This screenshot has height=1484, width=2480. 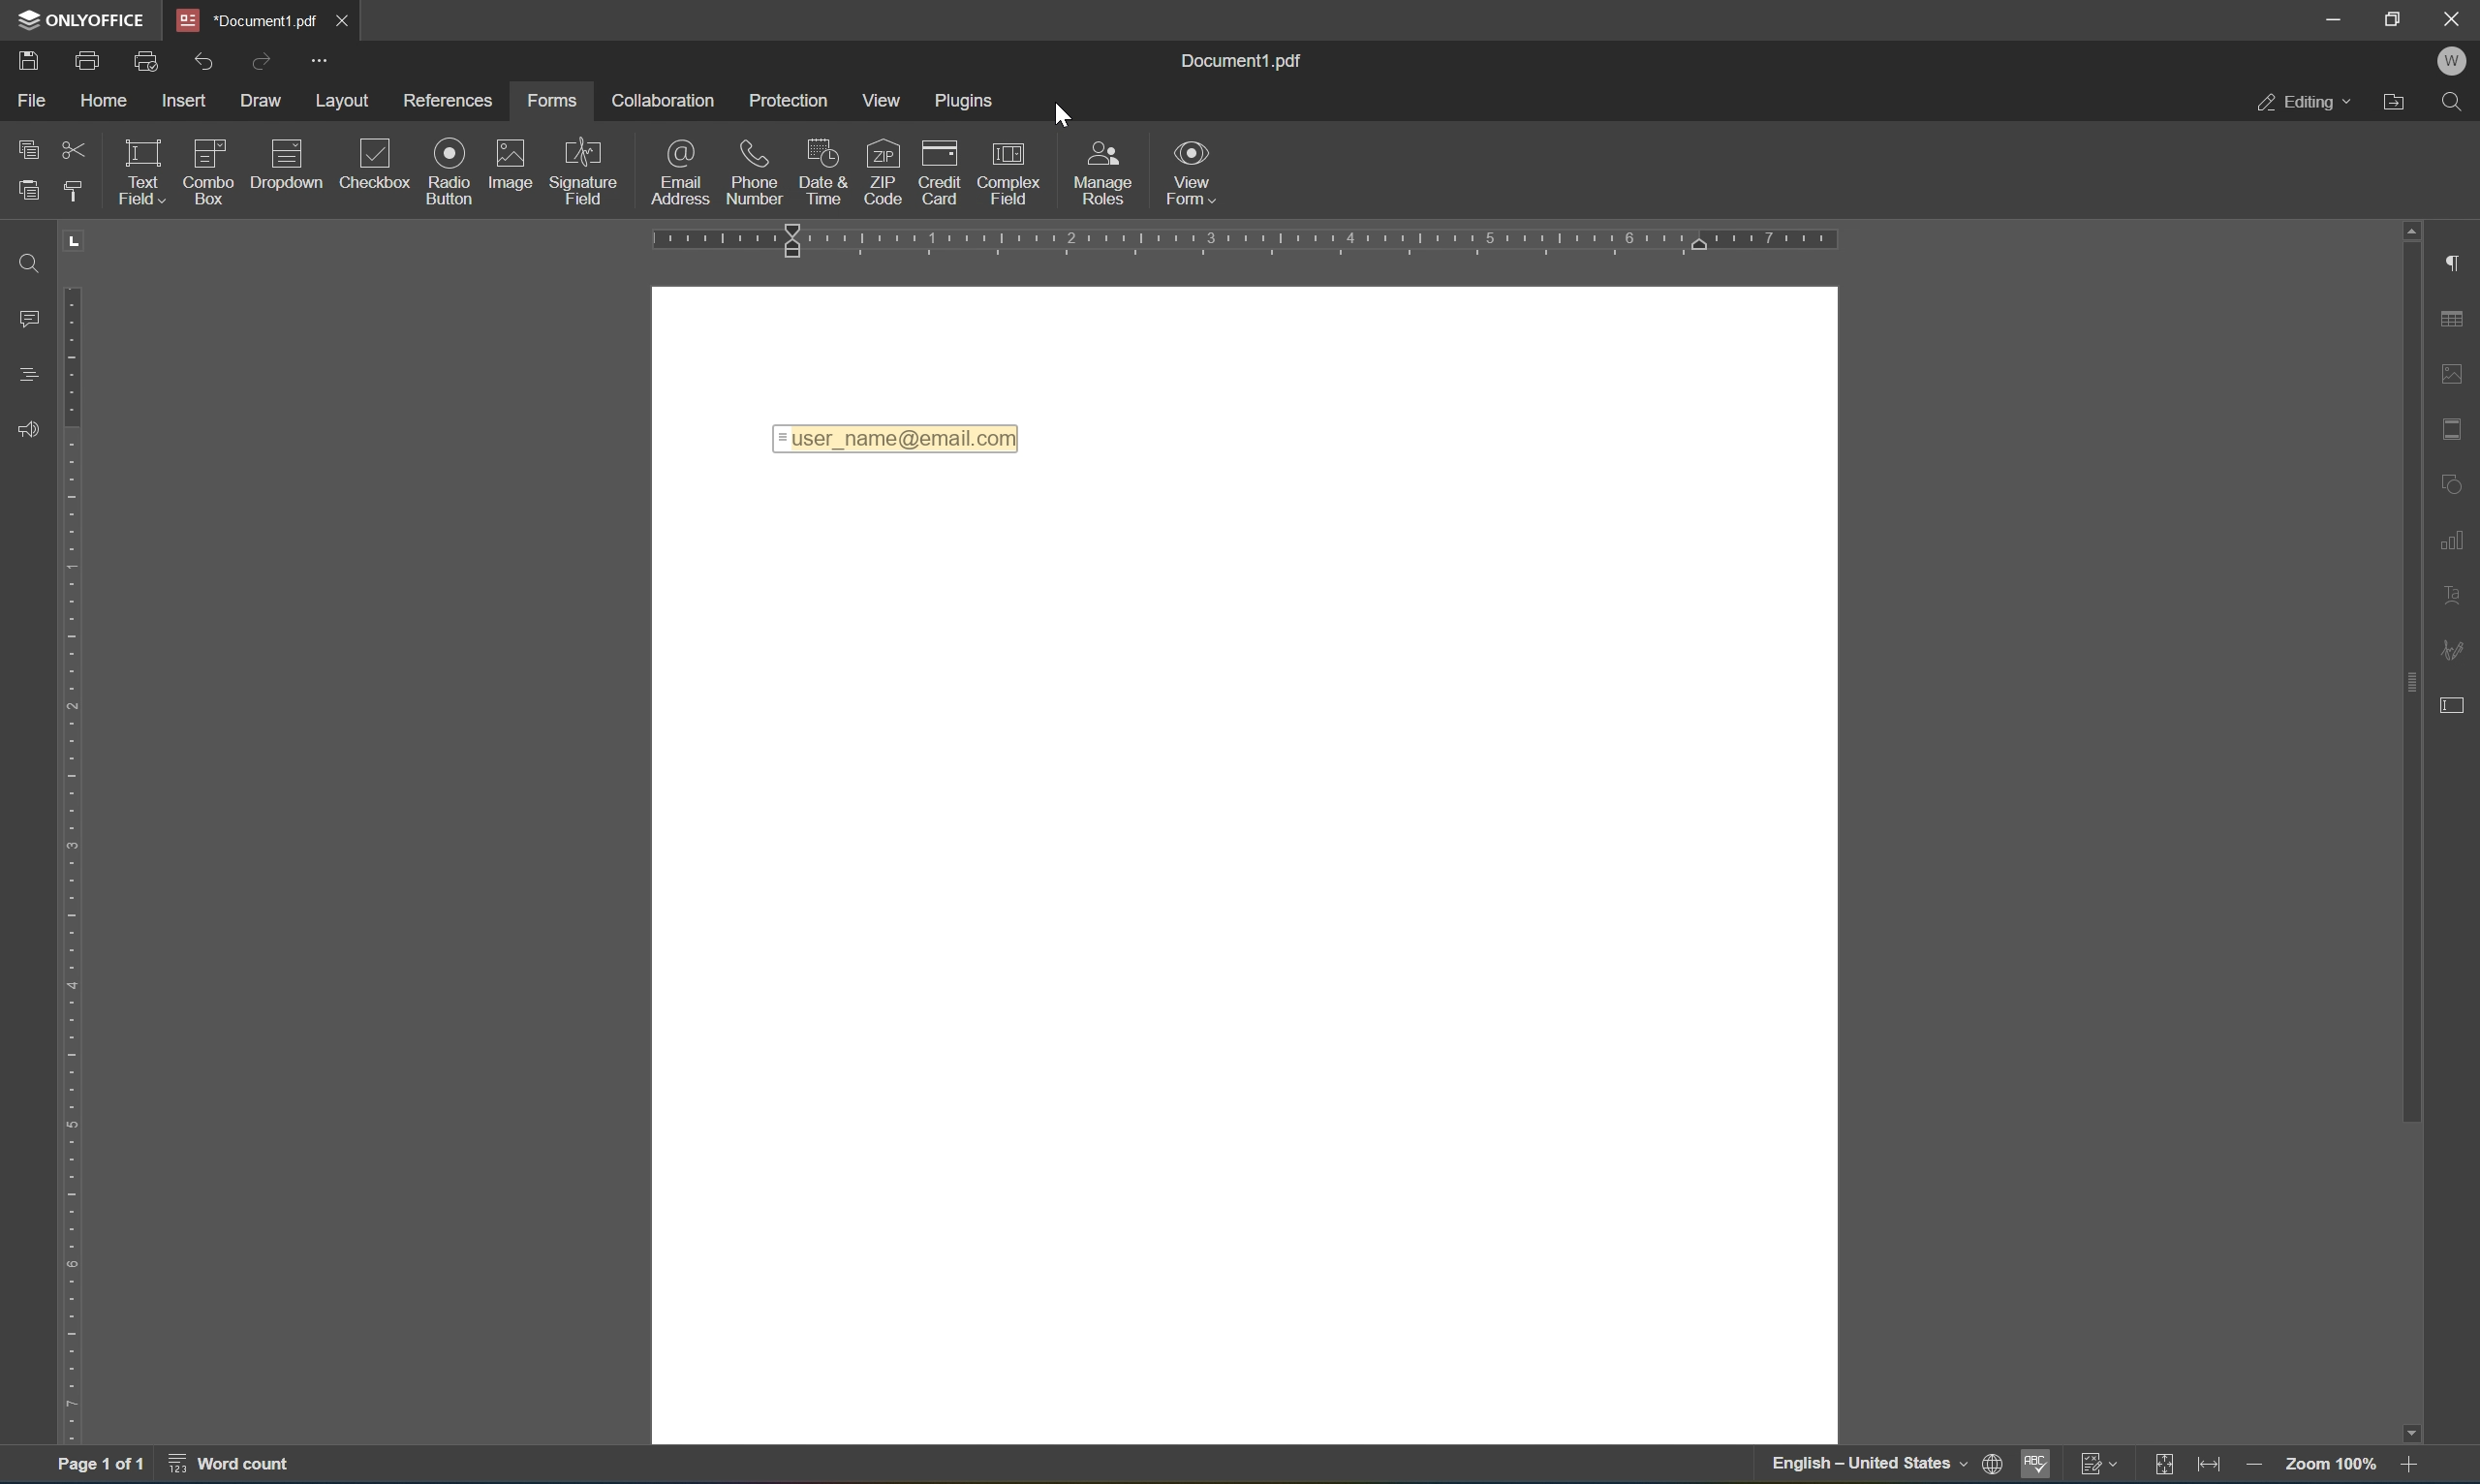 What do you see at coordinates (788, 101) in the screenshot?
I see `protection` at bounding box center [788, 101].